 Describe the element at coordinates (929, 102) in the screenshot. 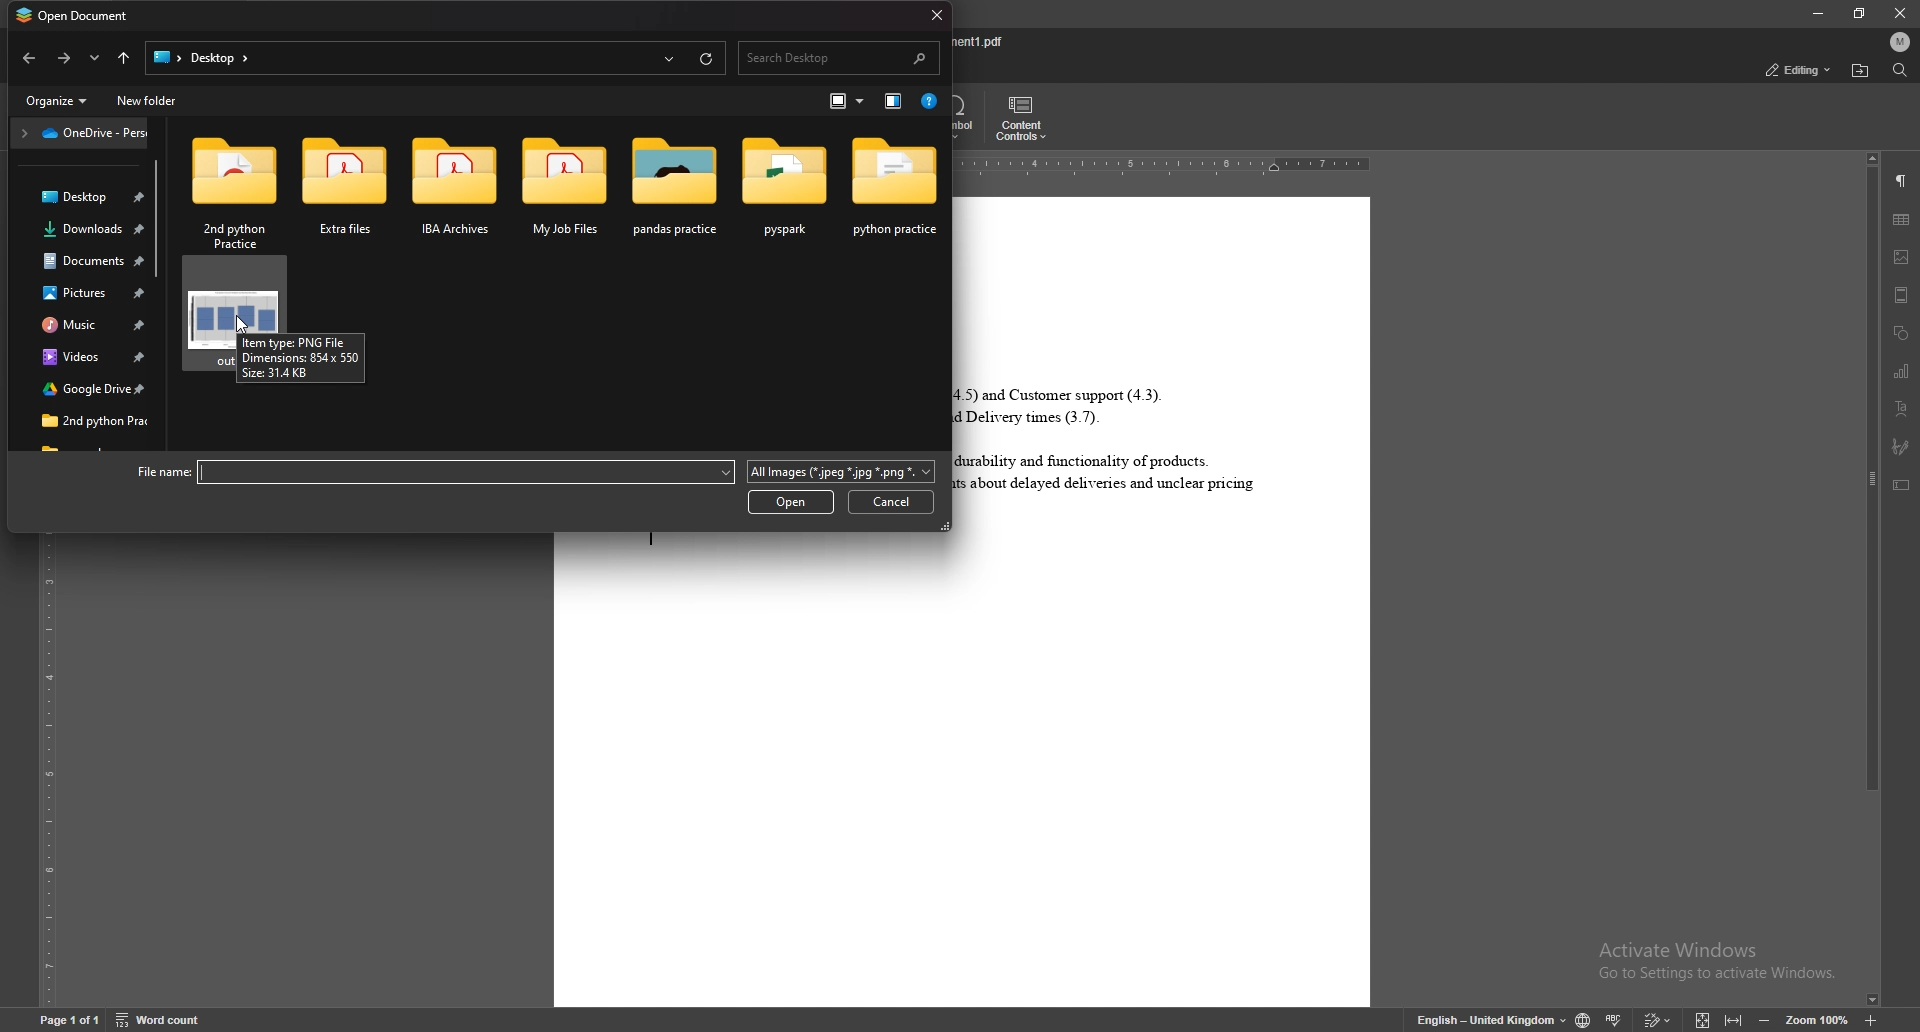

I see `help` at that location.